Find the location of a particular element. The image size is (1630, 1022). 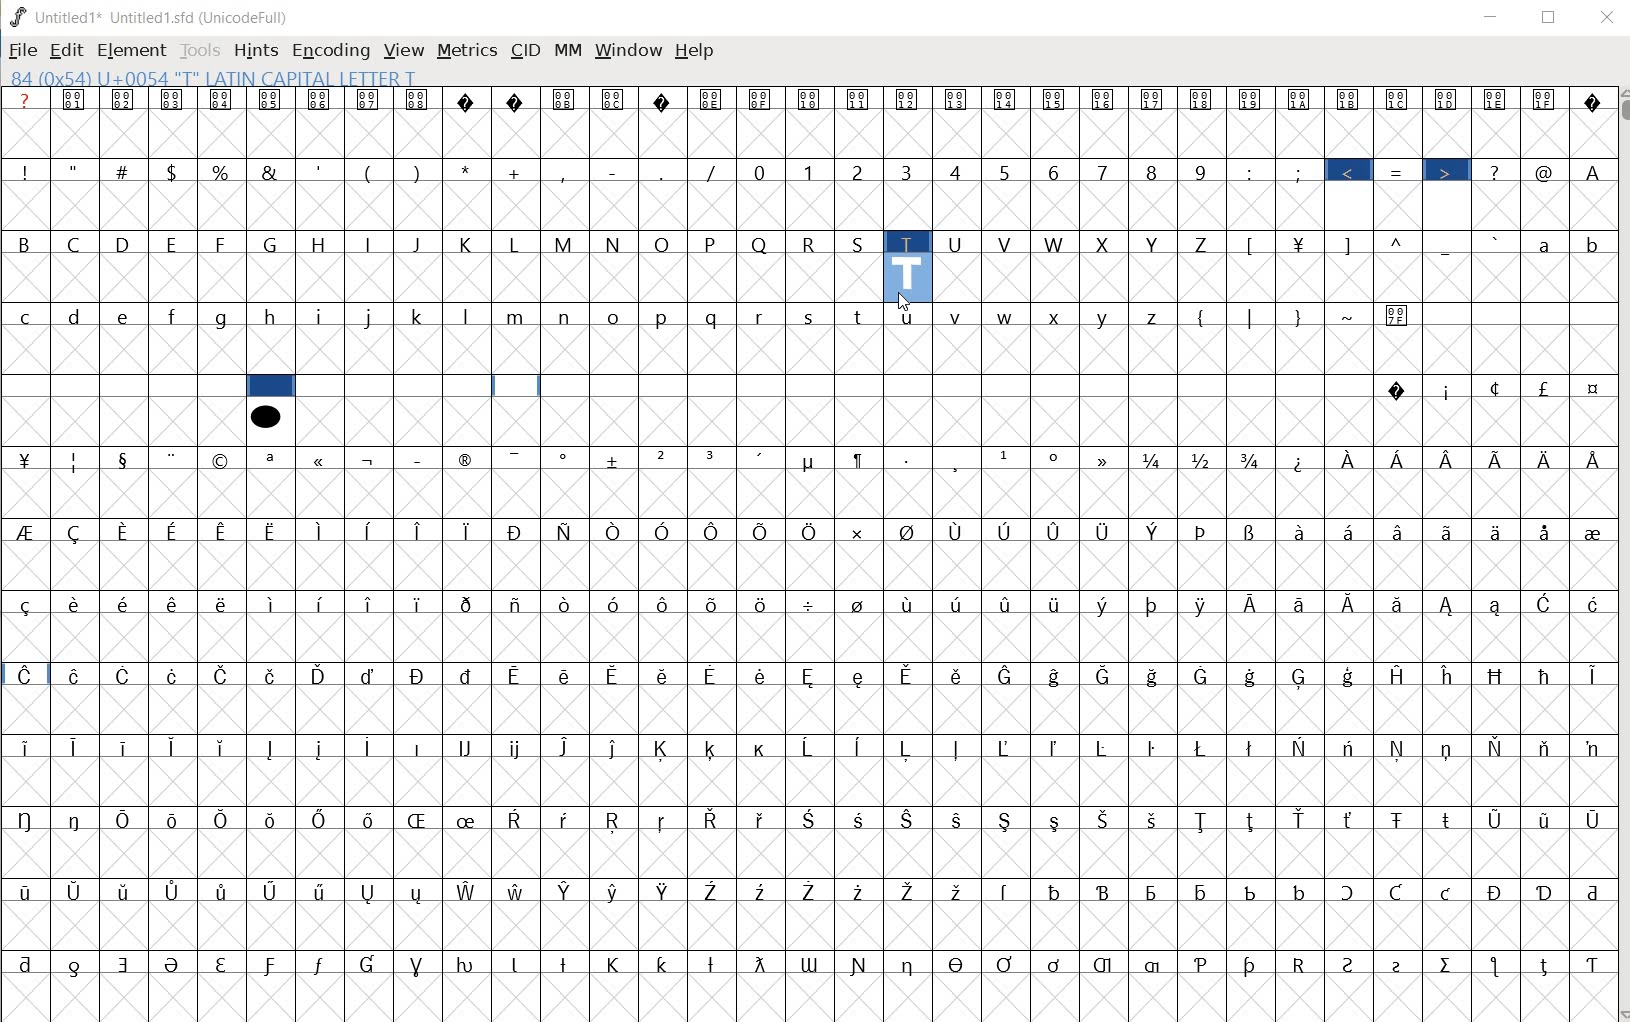

H is located at coordinates (321, 244).